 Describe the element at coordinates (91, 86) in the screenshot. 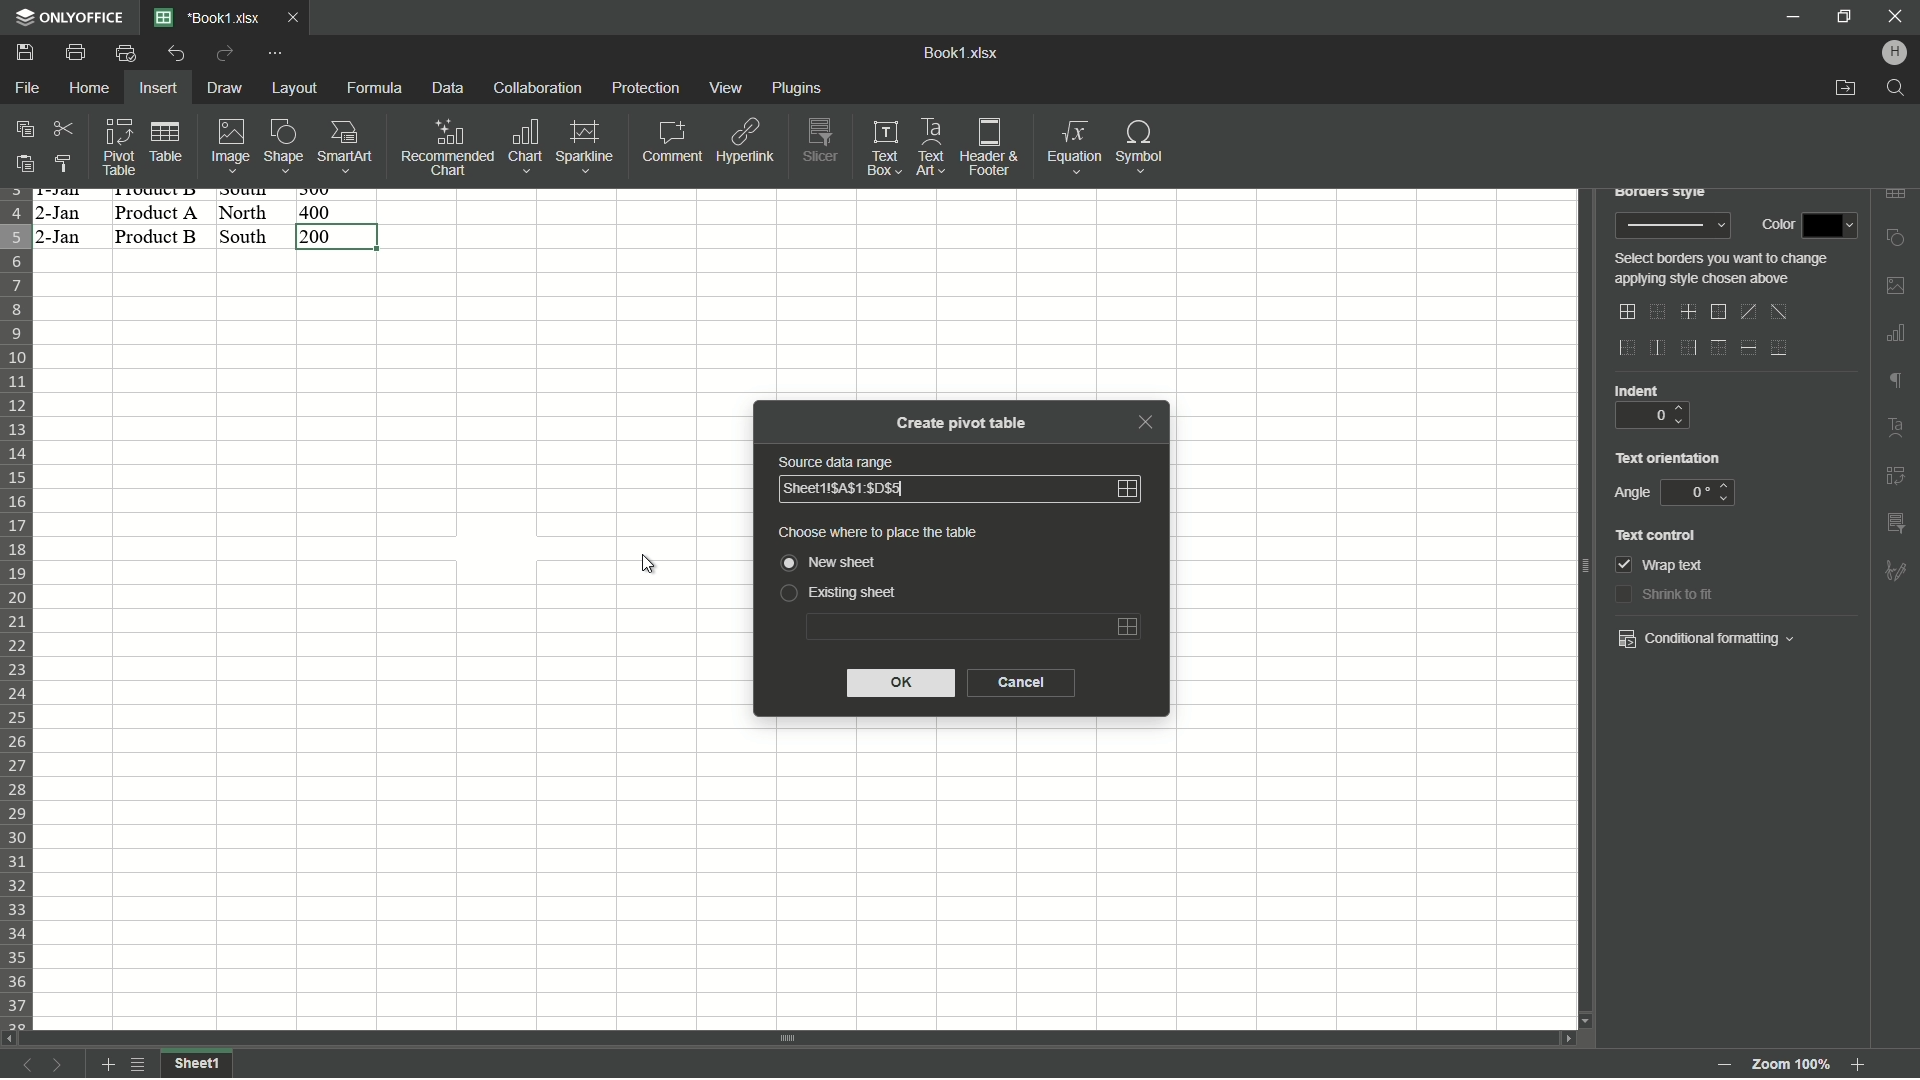

I see `Home` at that location.